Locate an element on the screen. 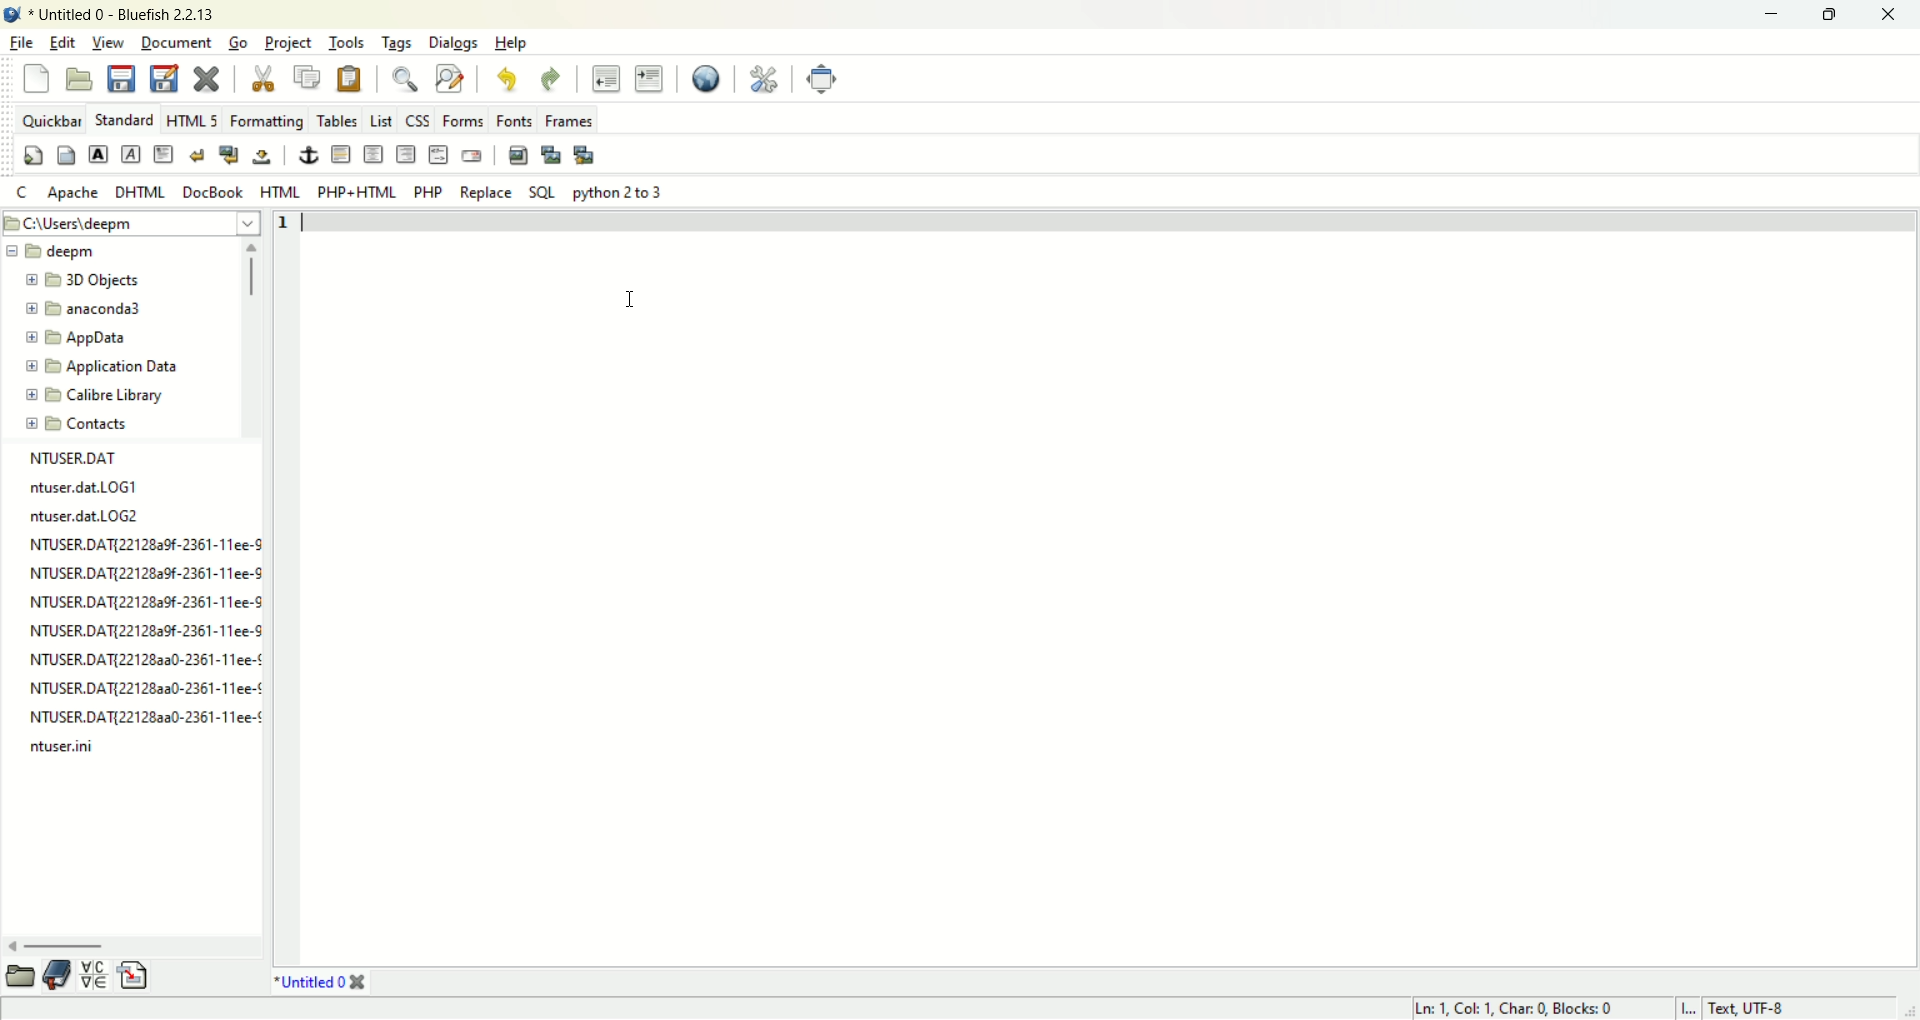 The height and width of the screenshot is (1020, 1920). insert image is located at coordinates (514, 154).